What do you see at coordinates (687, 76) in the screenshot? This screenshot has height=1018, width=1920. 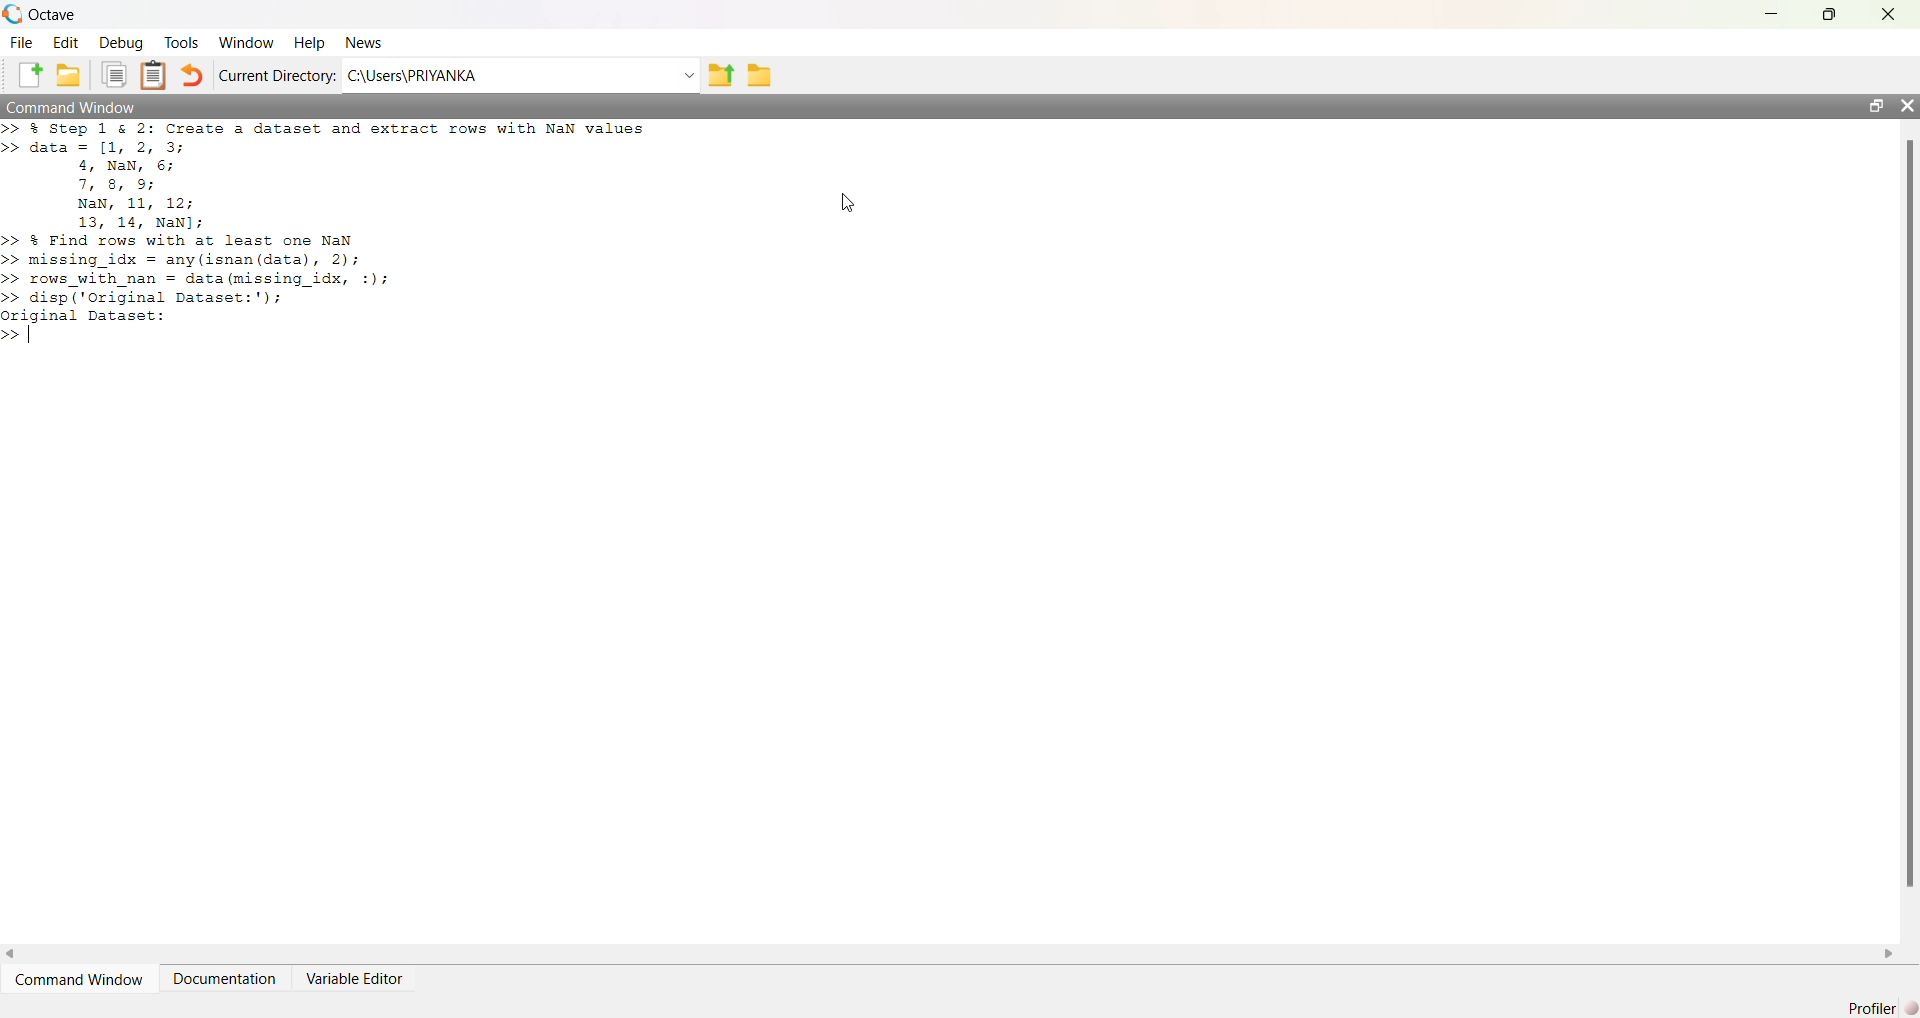 I see `dropdown` at bounding box center [687, 76].